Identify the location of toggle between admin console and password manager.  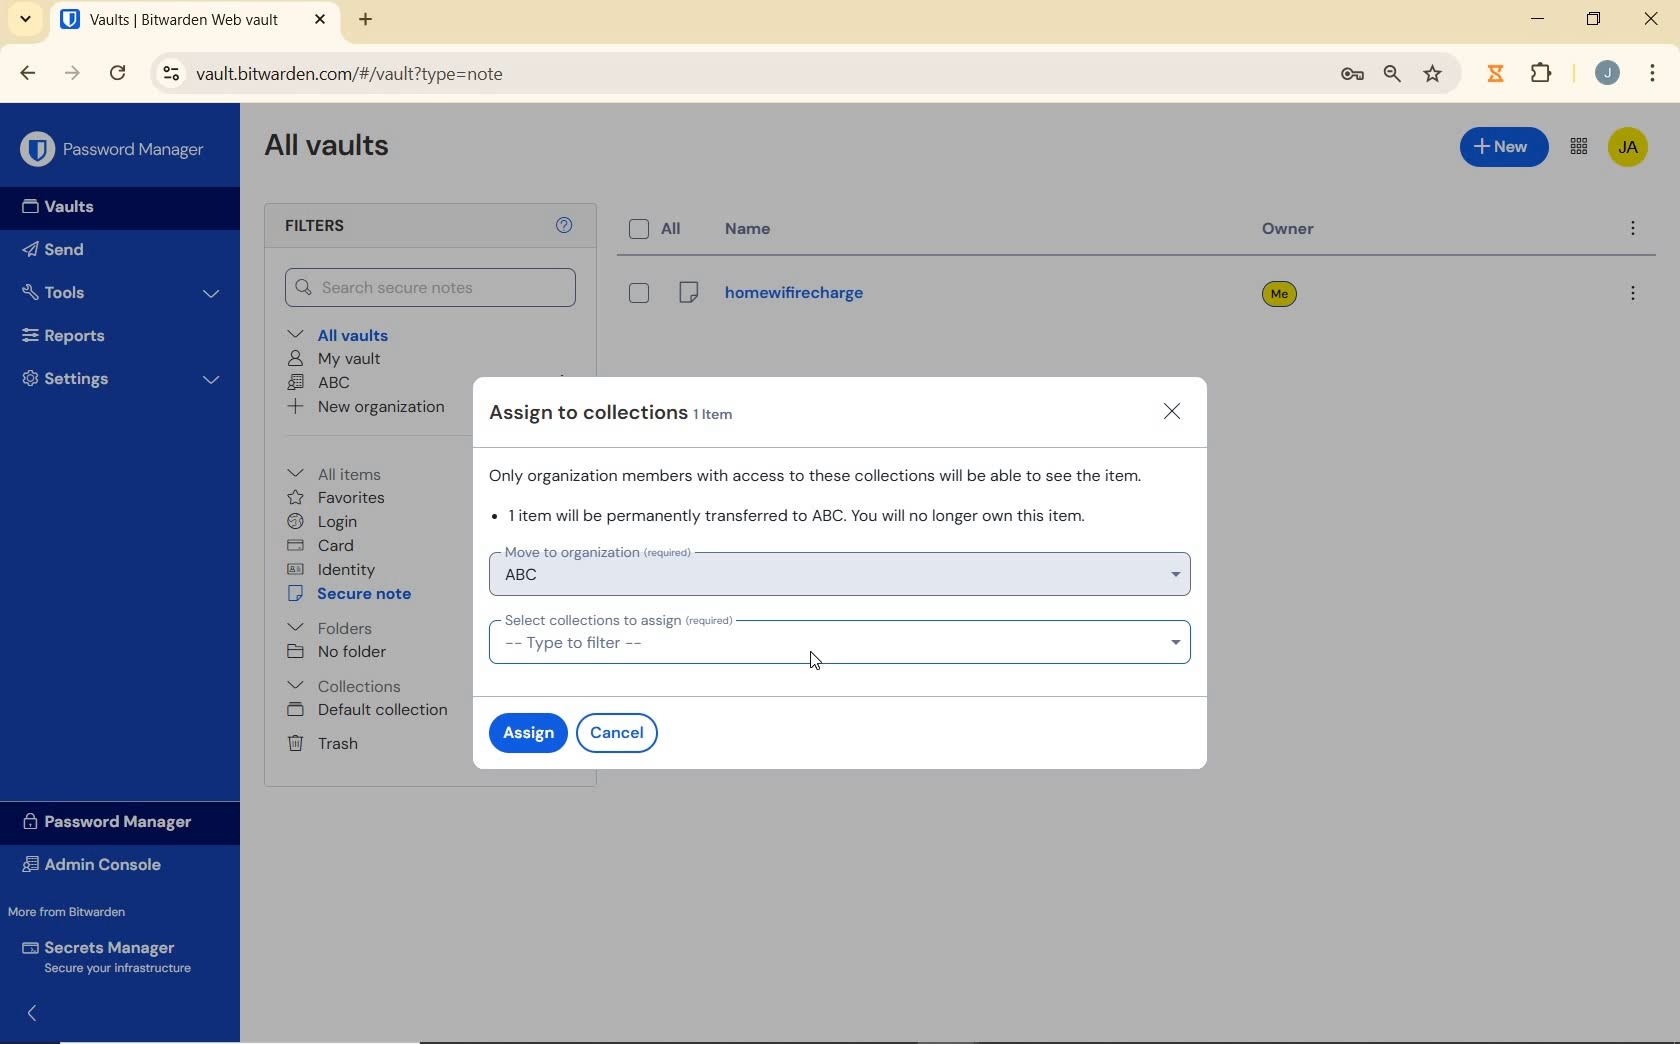
(1579, 148).